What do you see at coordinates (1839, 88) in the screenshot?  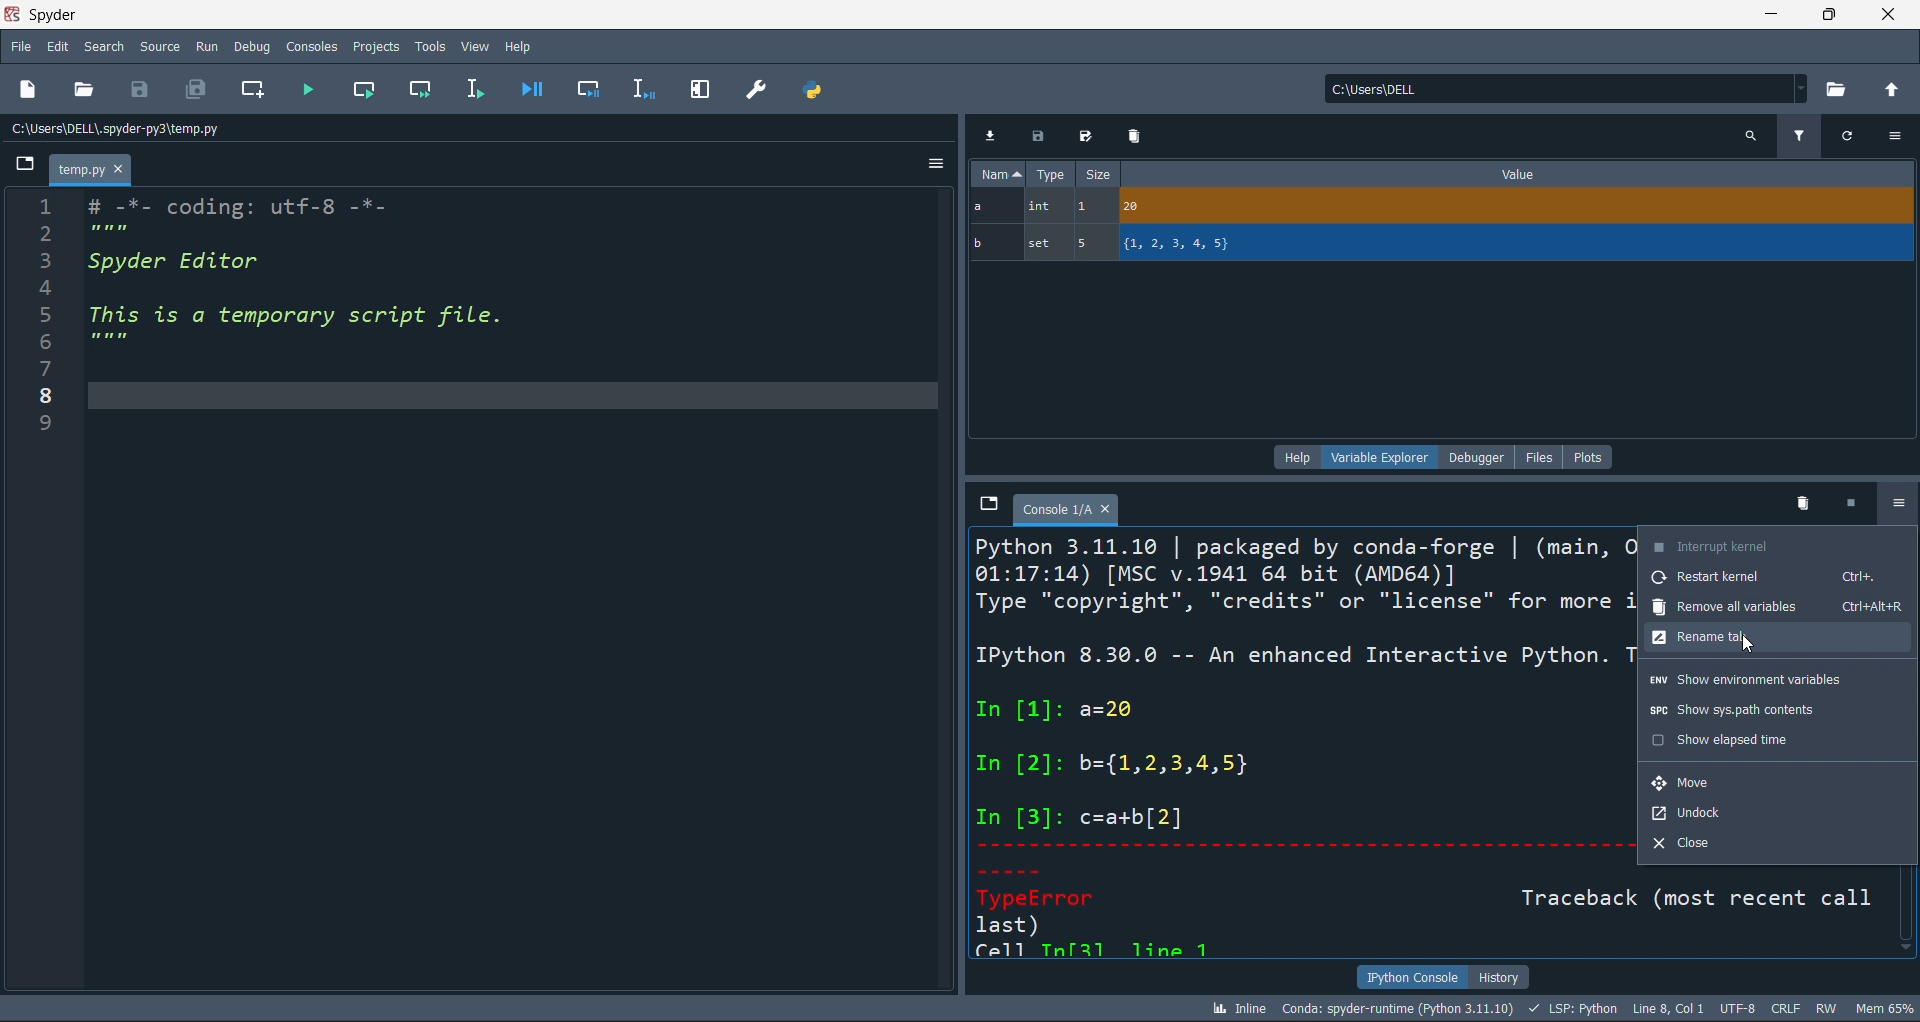 I see `open directory` at bounding box center [1839, 88].